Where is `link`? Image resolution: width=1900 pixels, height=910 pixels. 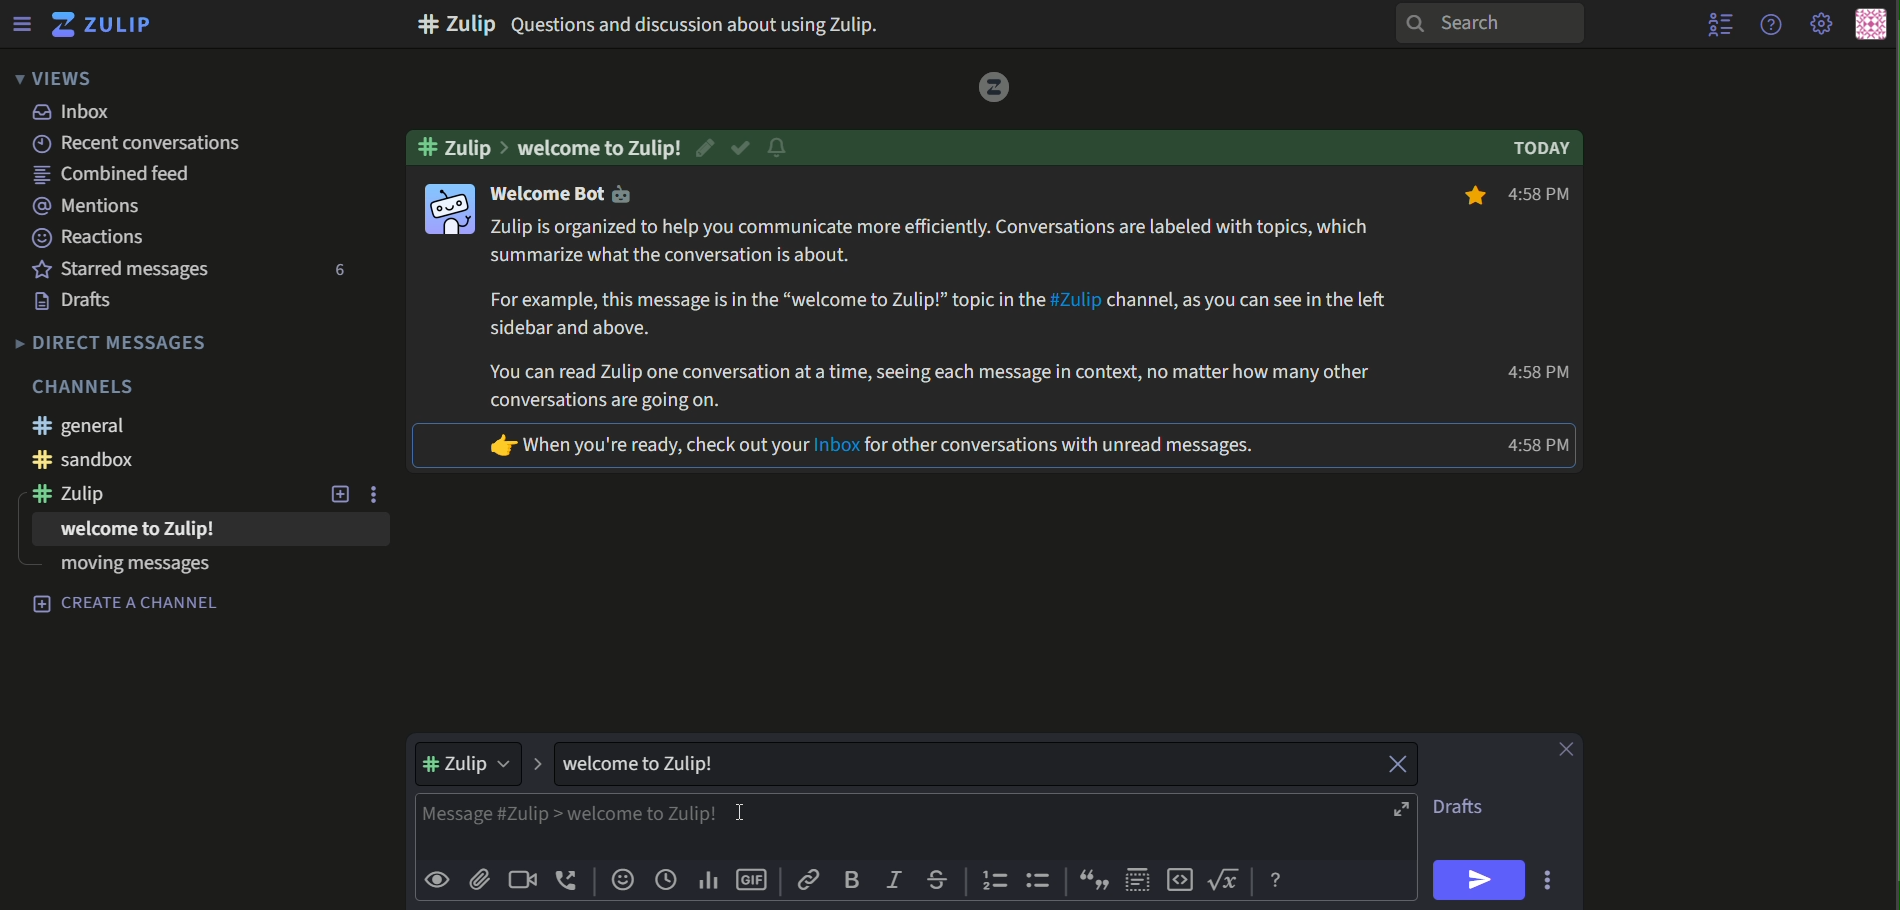
link is located at coordinates (809, 880).